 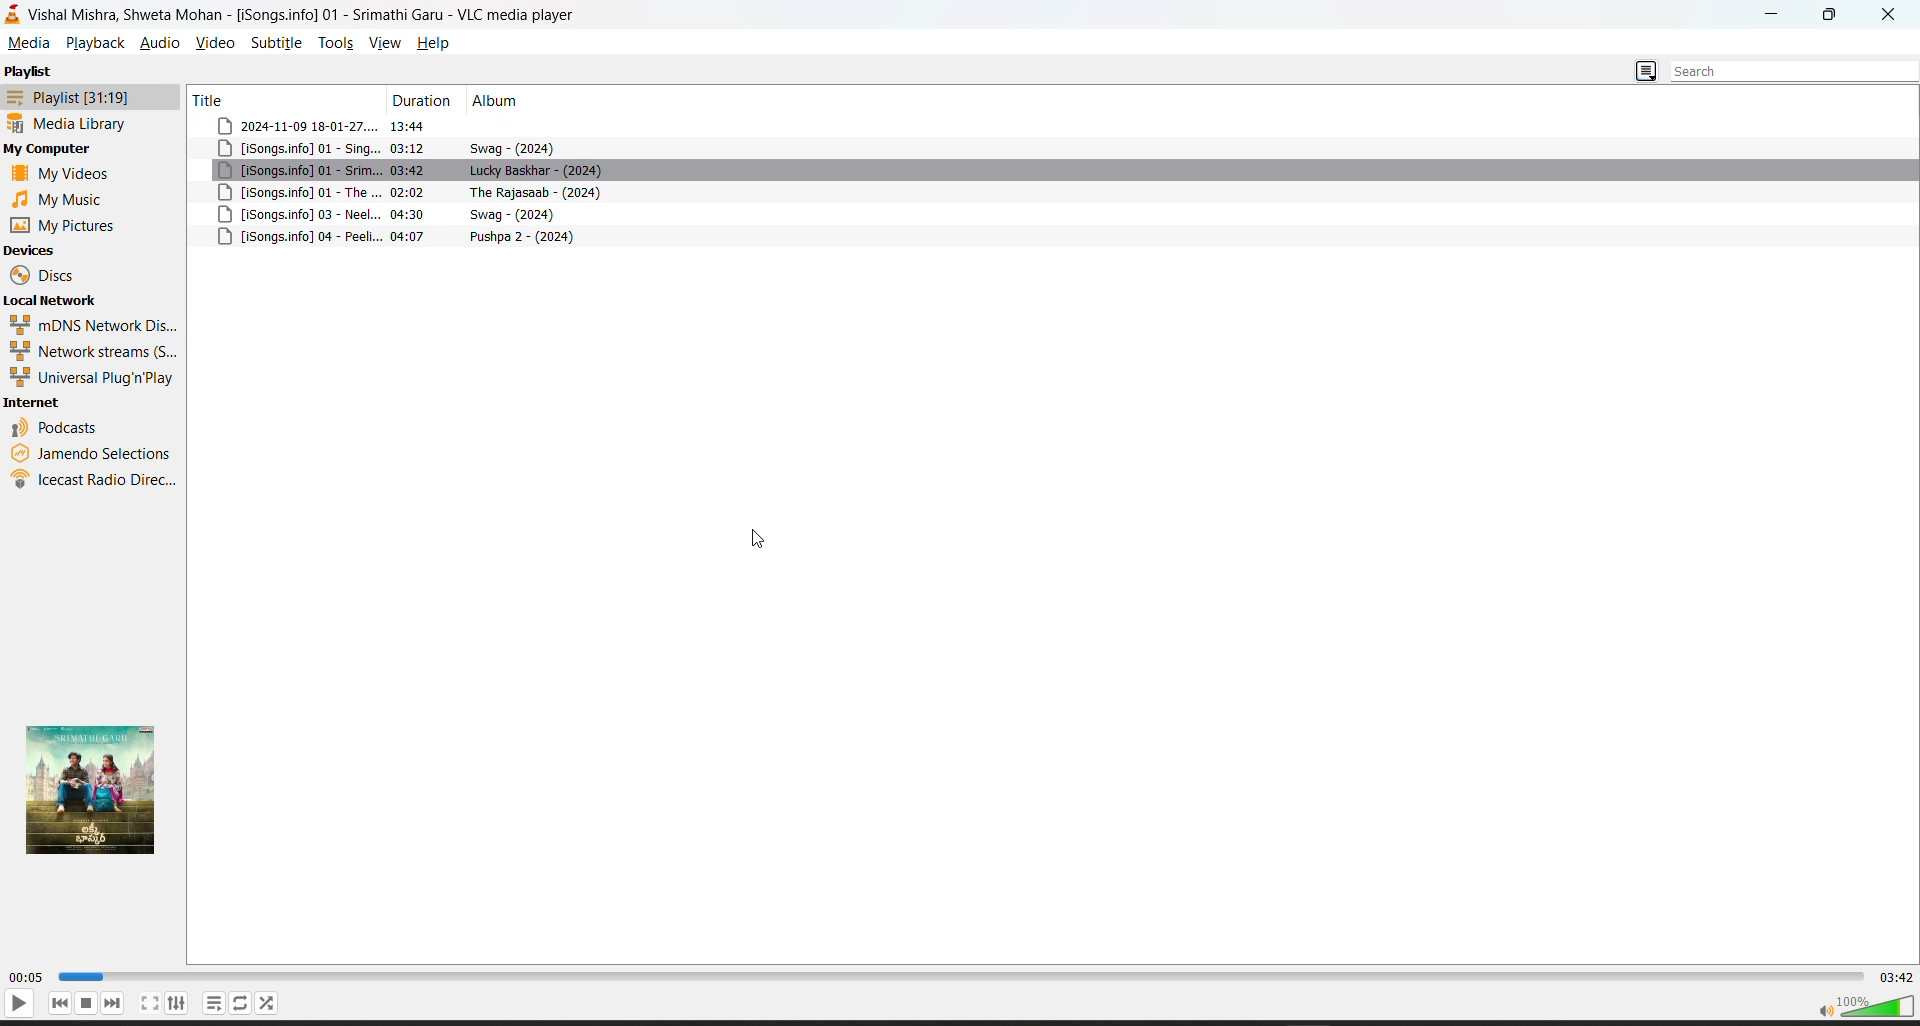 What do you see at coordinates (214, 42) in the screenshot?
I see `video` at bounding box center [214, 42].